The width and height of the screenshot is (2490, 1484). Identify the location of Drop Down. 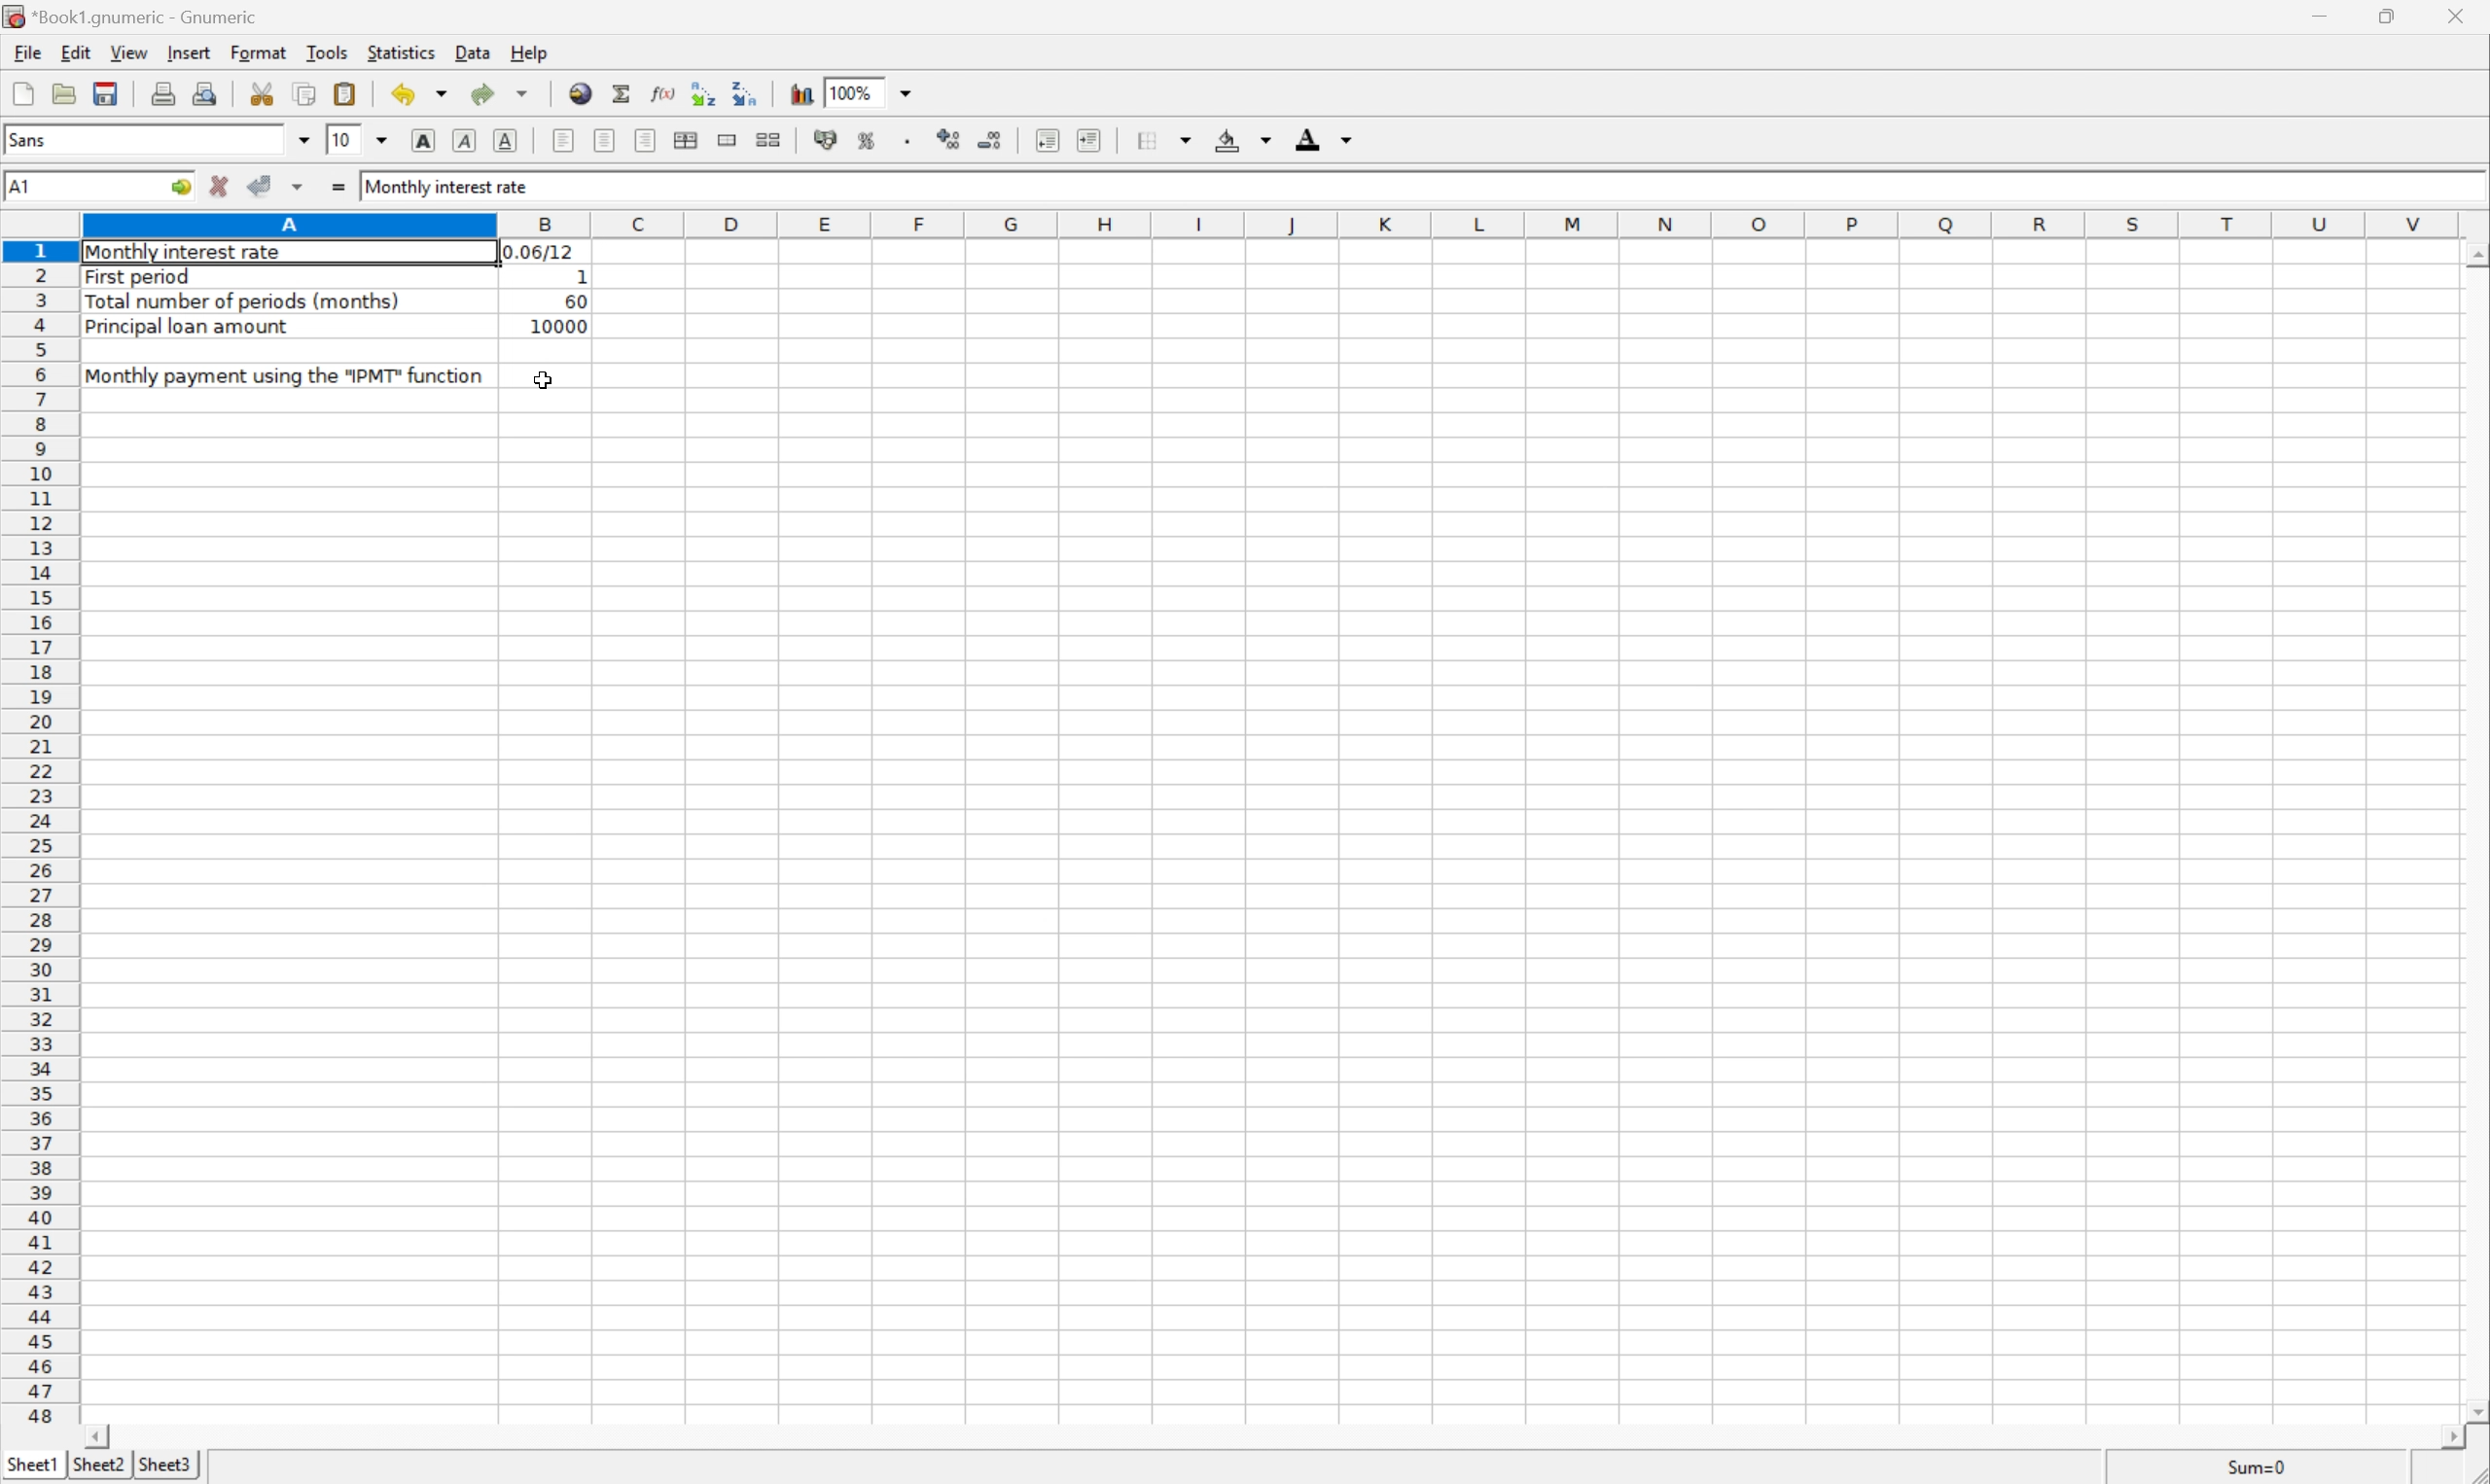
(909, 92).